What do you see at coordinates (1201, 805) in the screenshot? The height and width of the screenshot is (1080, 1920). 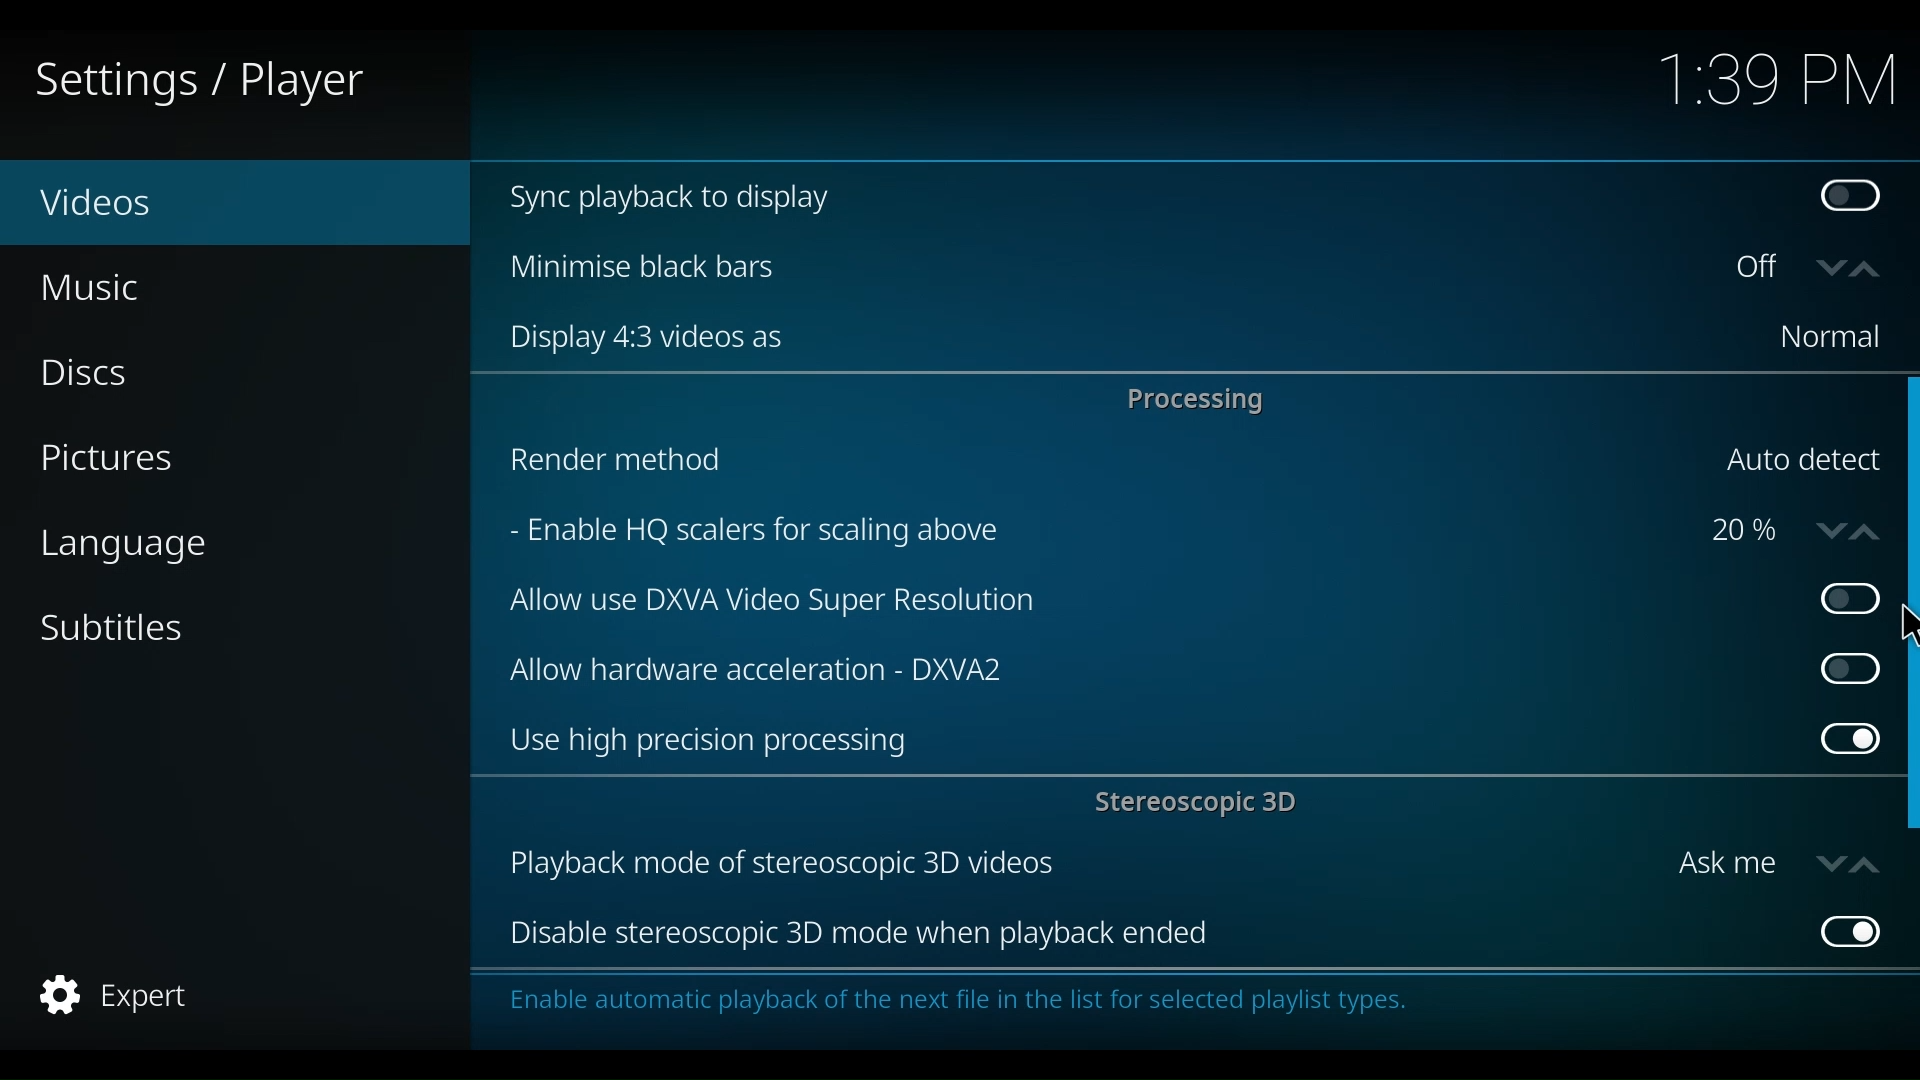 I see `Stereoscopic 3D` at bounding box center [1201, 805].